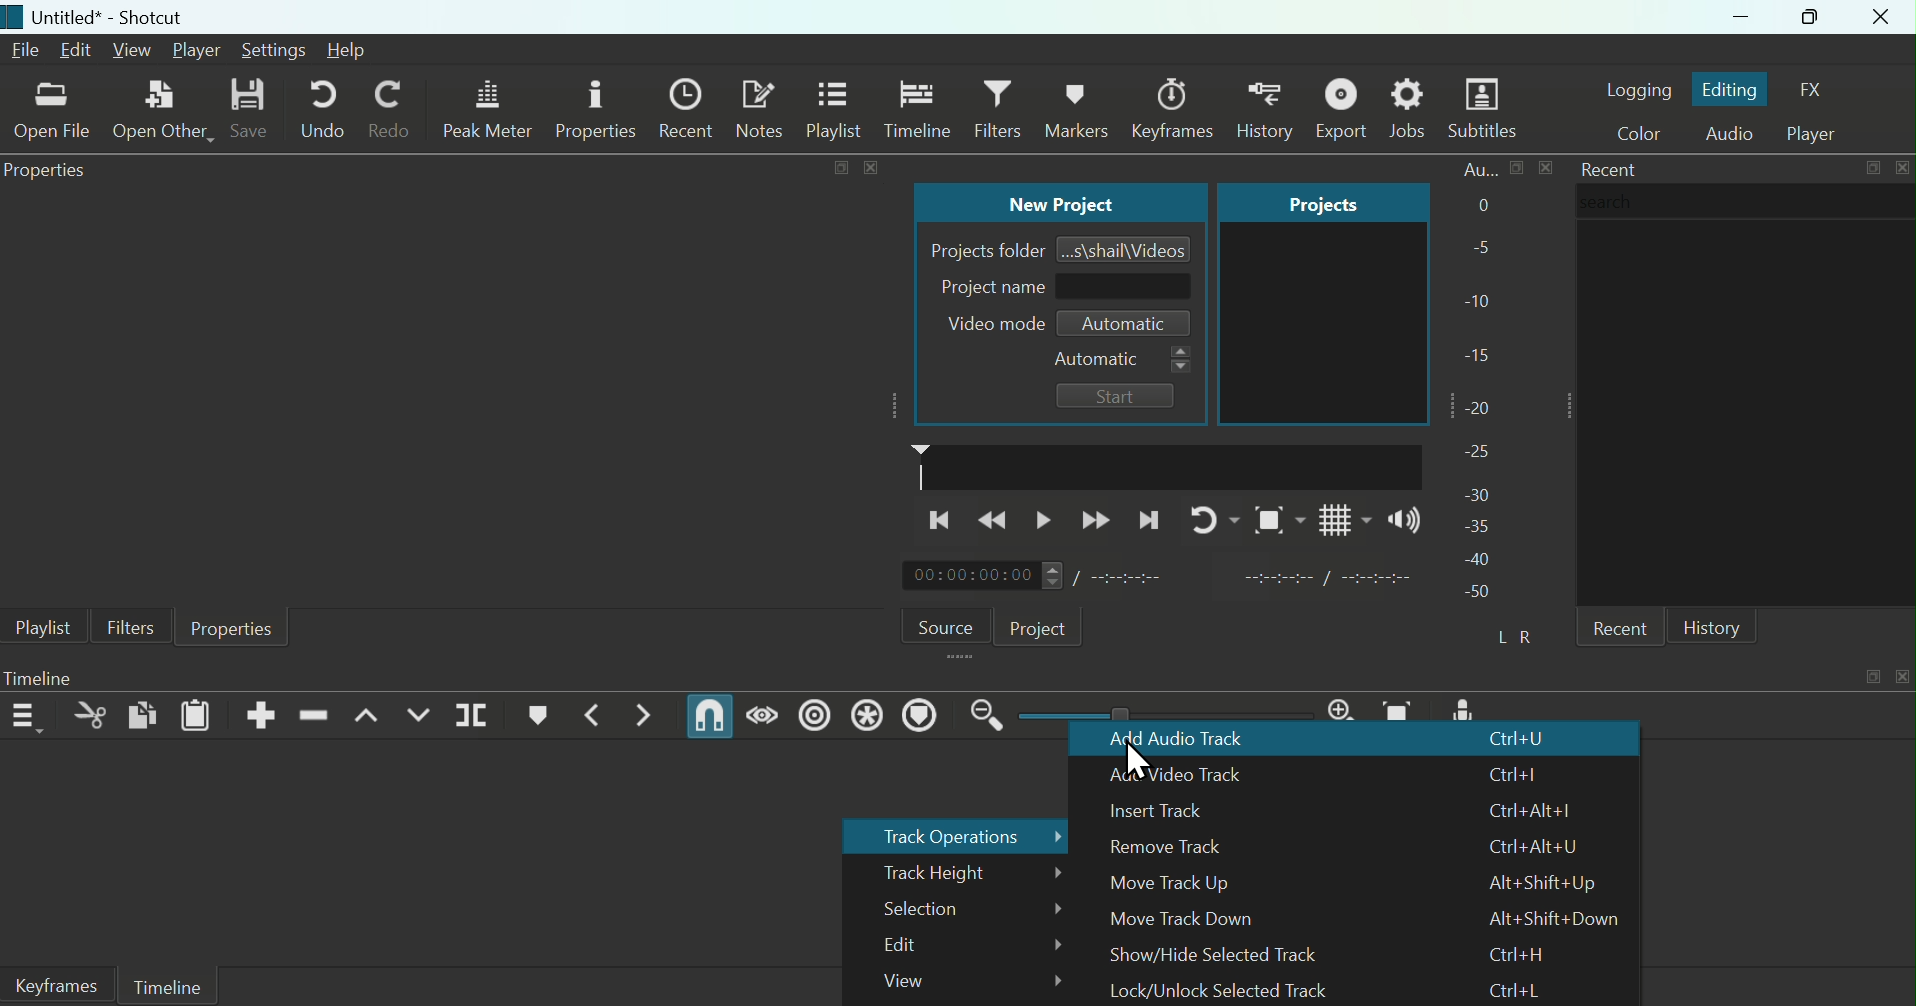  Describe the element at coordinates (1487, 109) in the screenshot. I see `Subtitles` at that location.